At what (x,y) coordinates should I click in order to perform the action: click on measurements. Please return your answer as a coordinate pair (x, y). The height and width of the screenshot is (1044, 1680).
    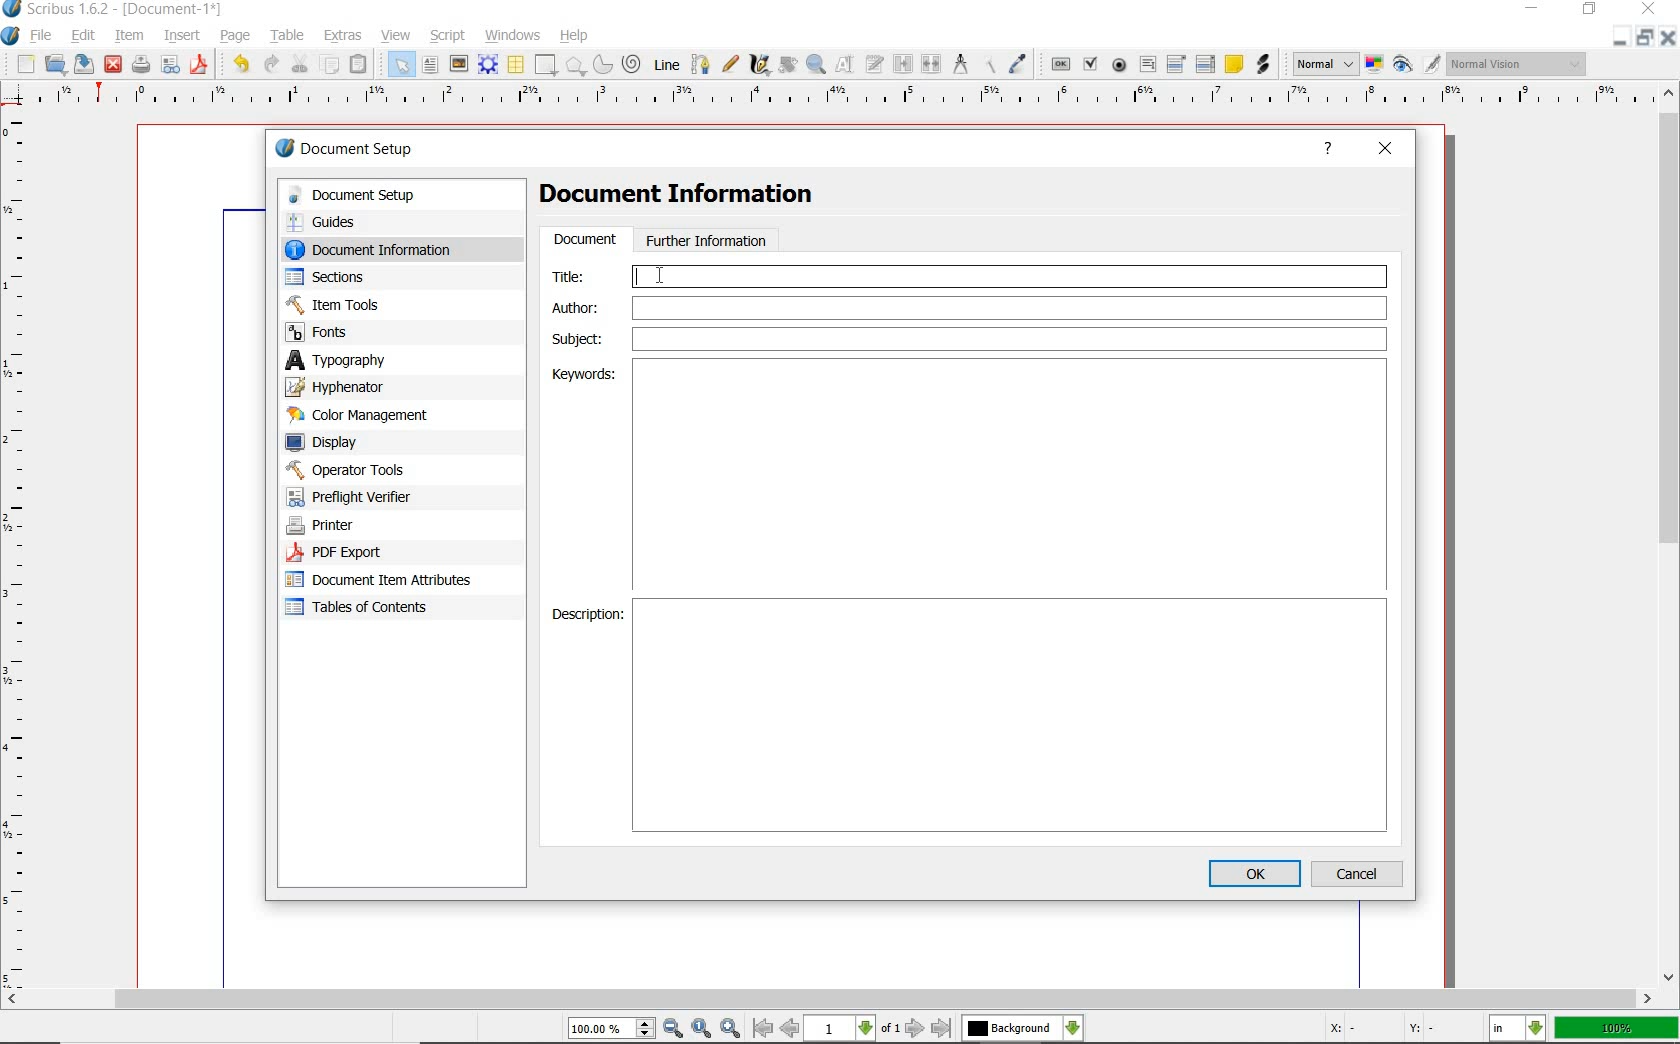
    Looking at the image, I should click on (959, 64).